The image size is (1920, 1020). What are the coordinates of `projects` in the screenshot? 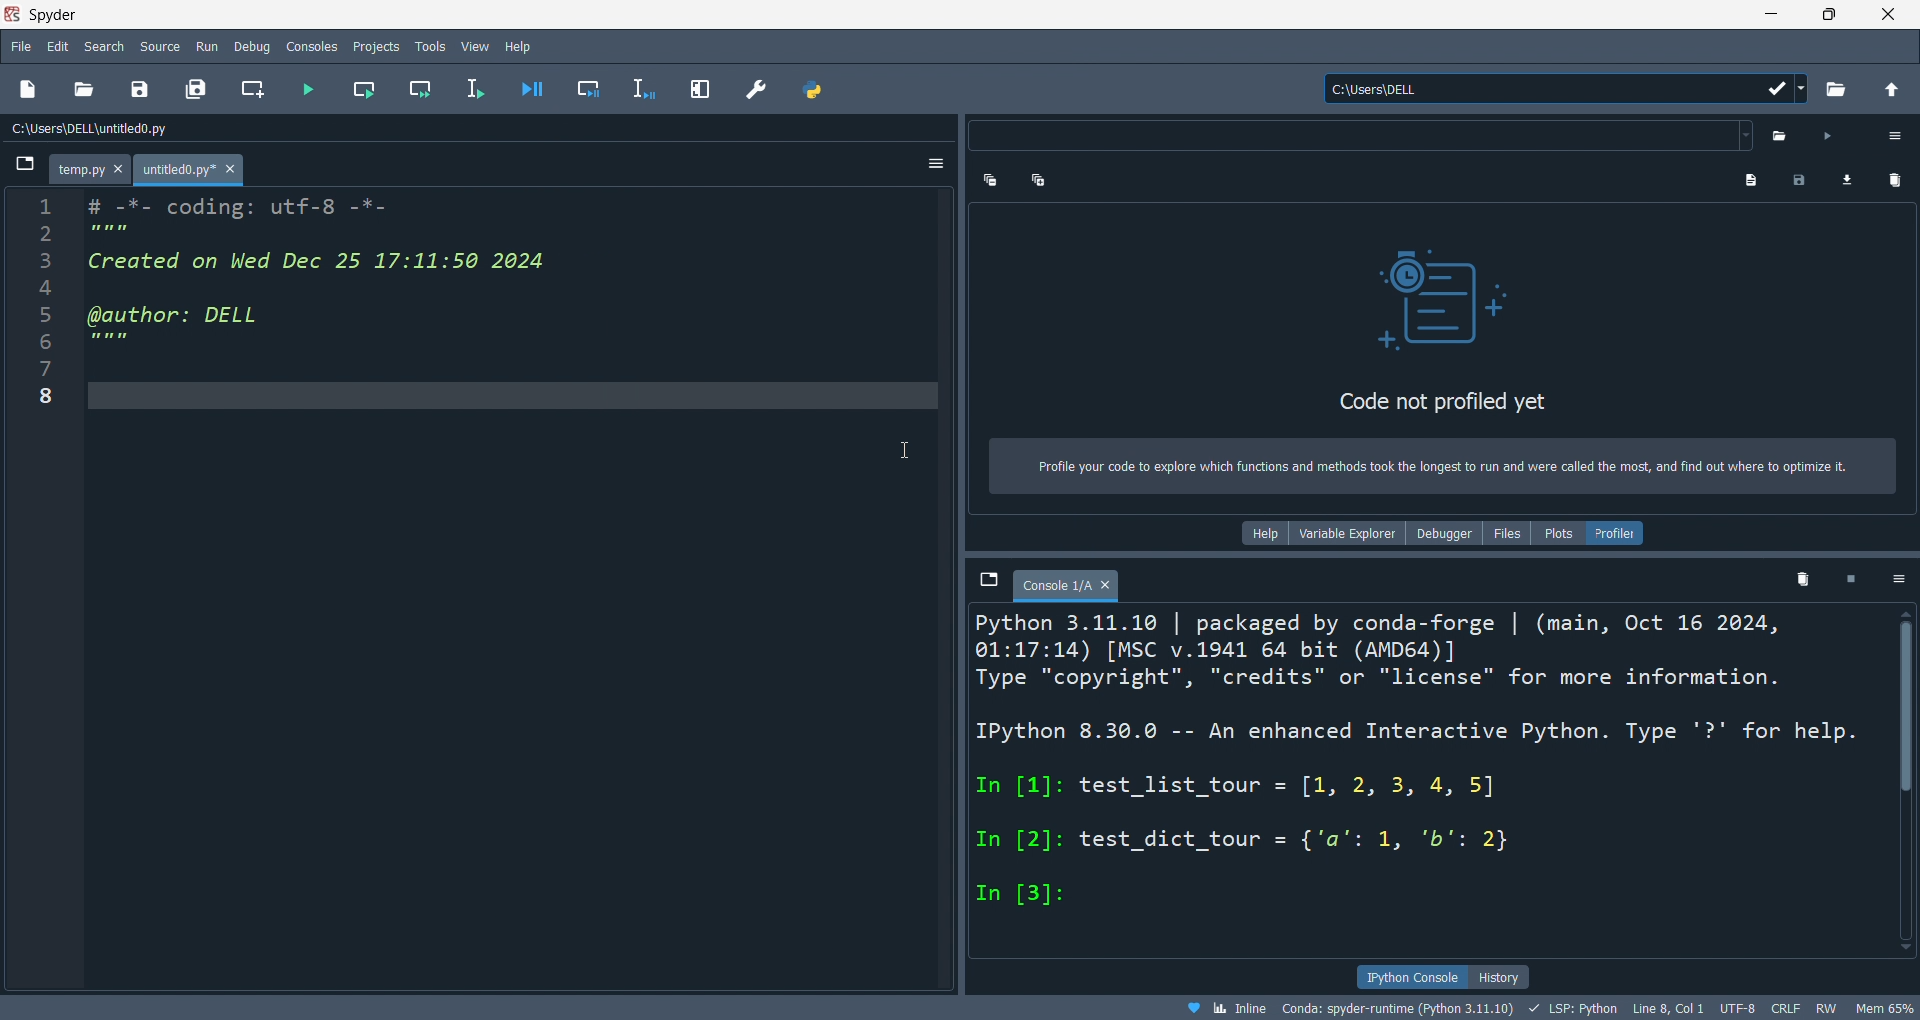 It's located at (382, 47).